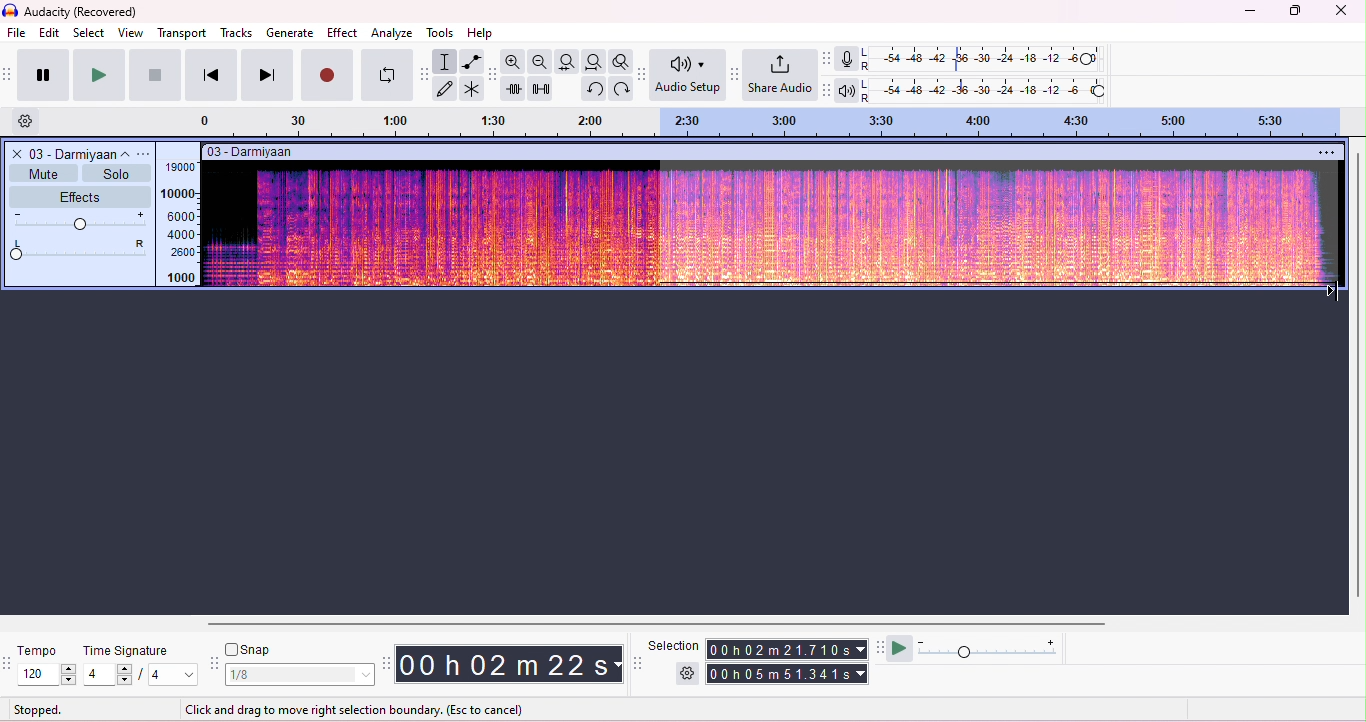 This screenshot has height=722, width=1366. What do you see at coordinates (27, 122) in the screenshot?
I see `timeline options` at bounding box center [27, 122].